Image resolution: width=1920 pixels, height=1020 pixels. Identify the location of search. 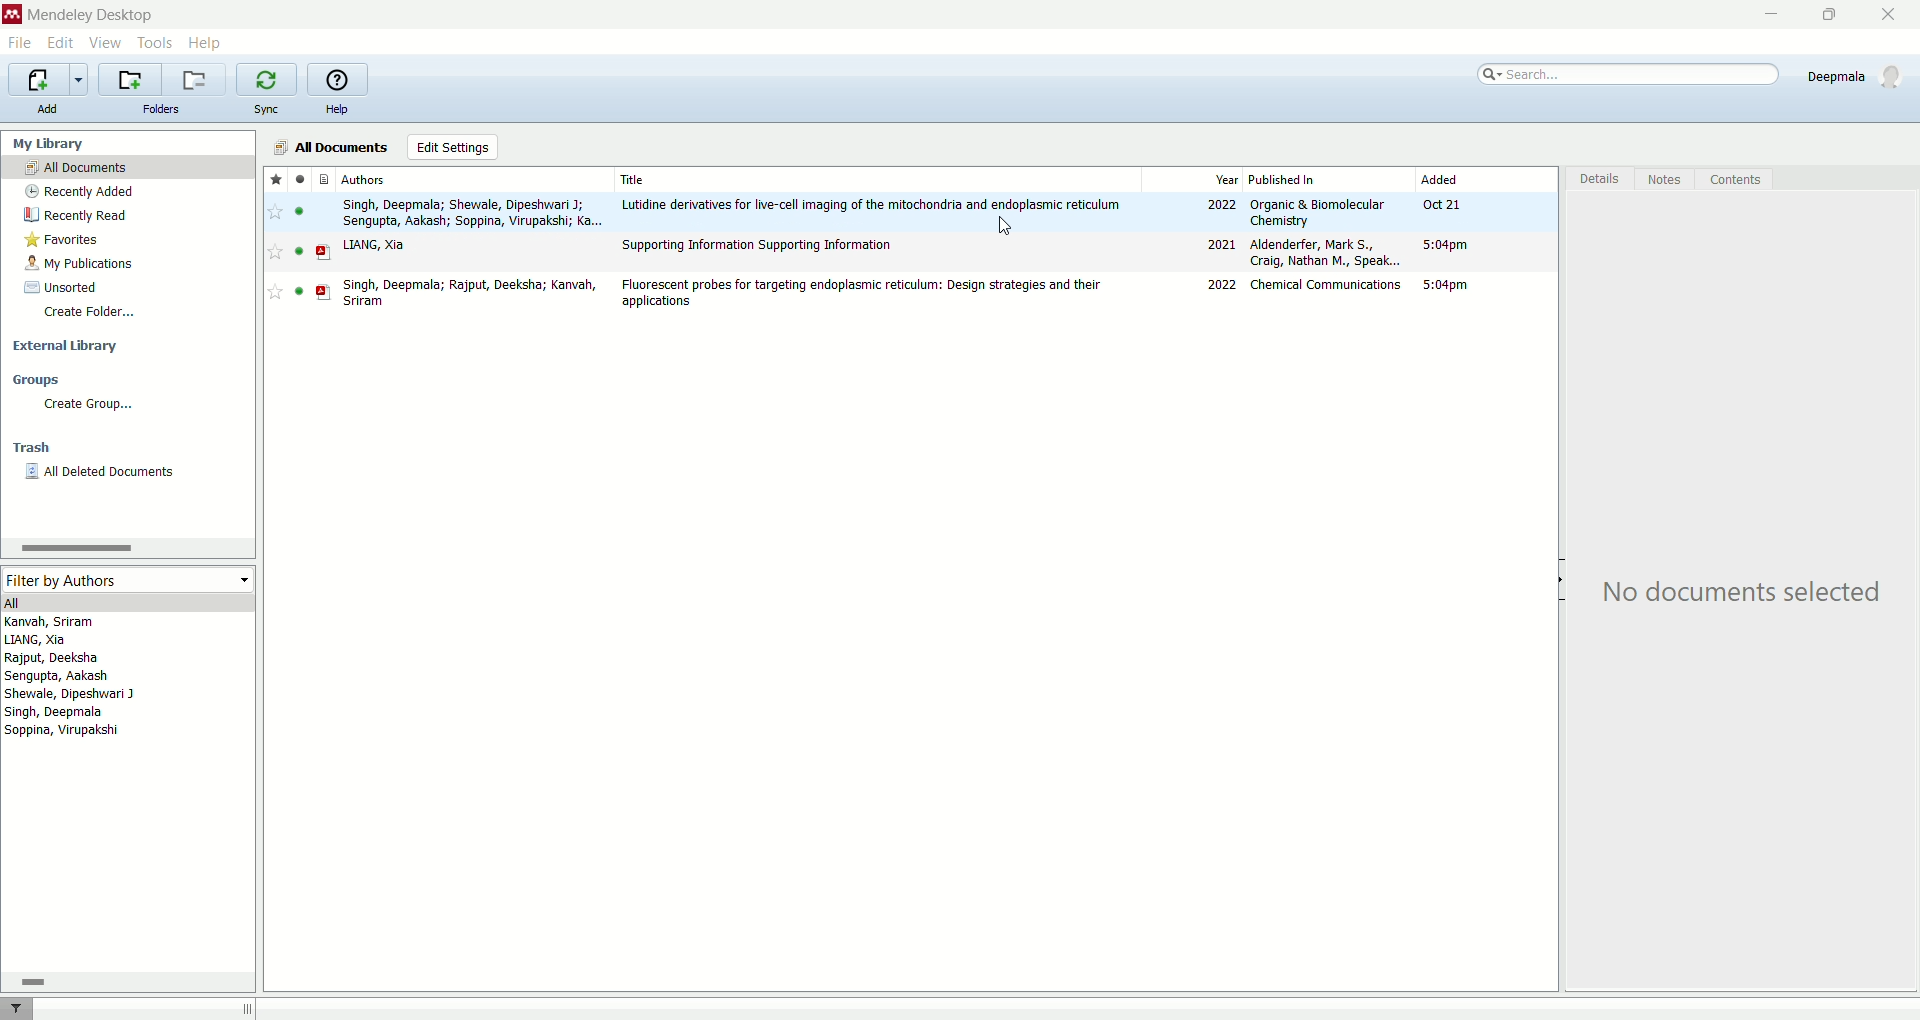
(1625, 74).